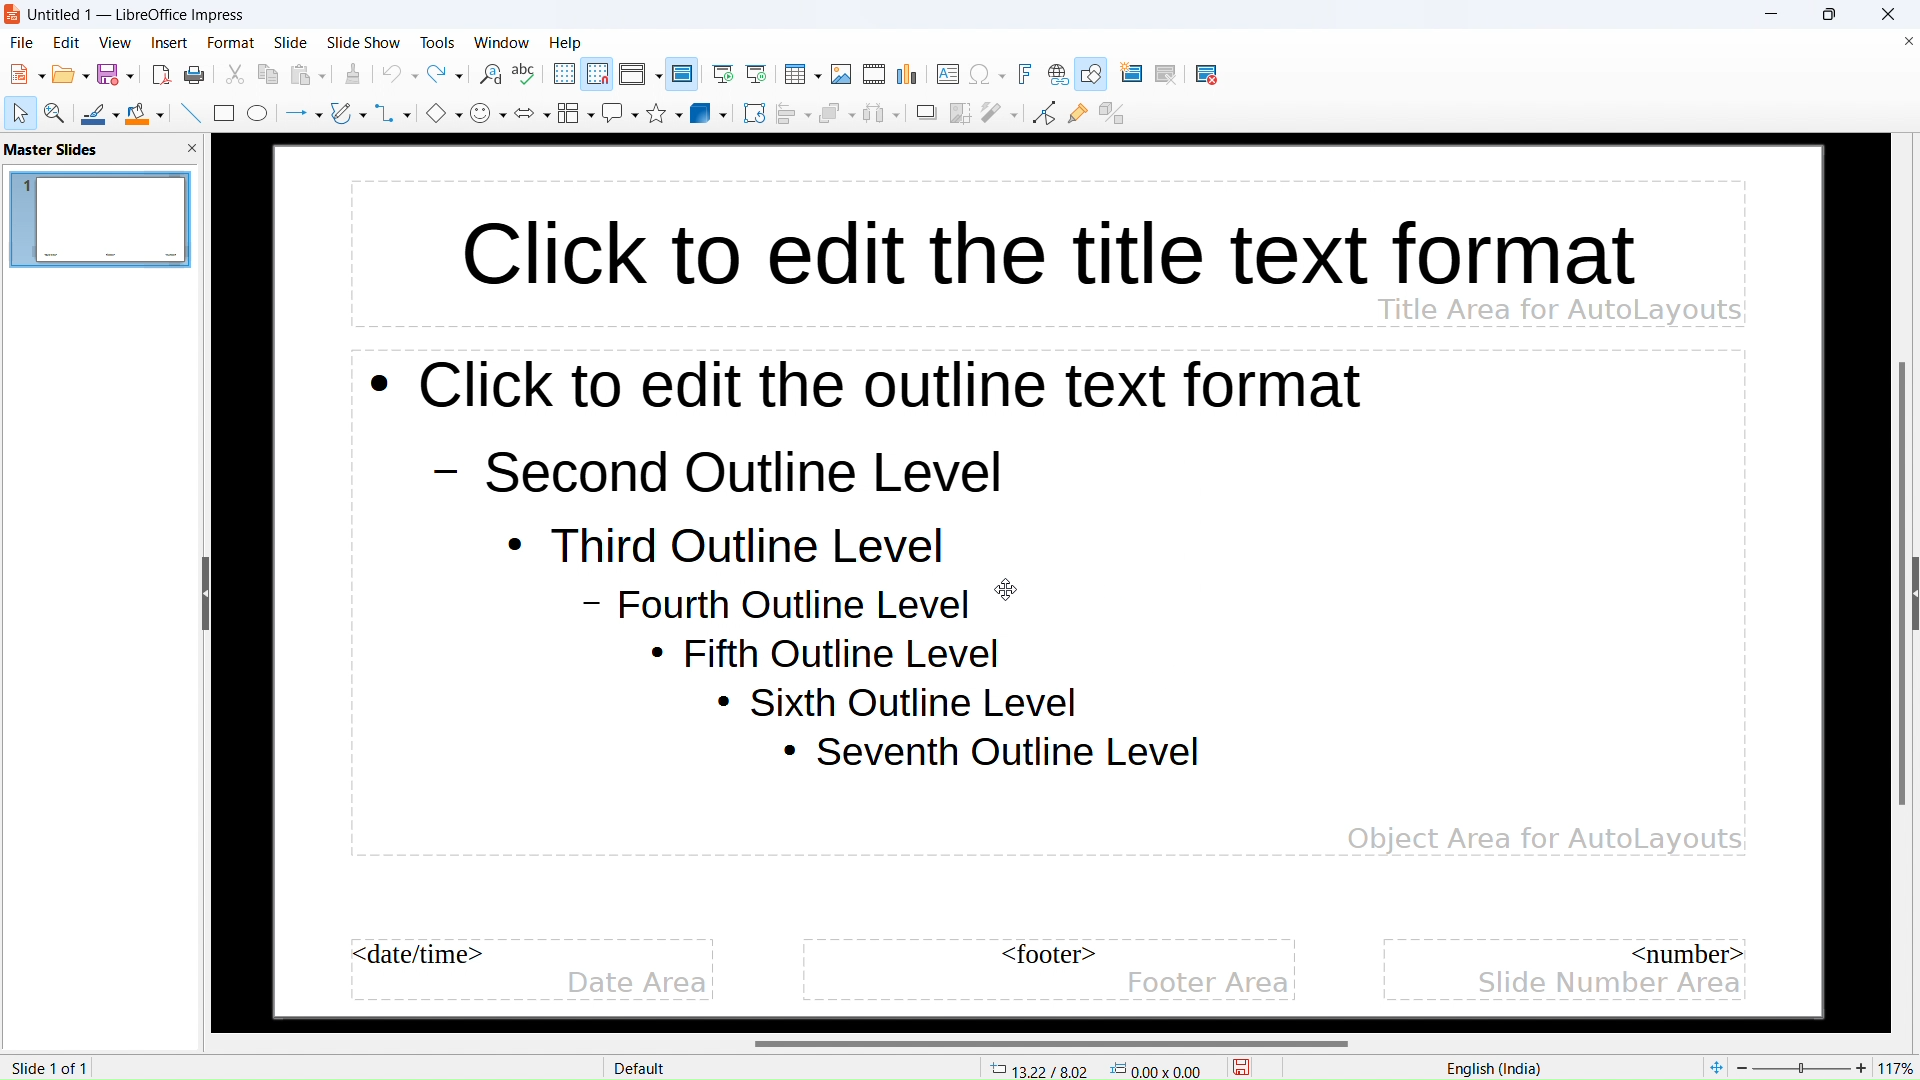  Describe the element at coordinates (137, 15) in the screenshot. I see `Untitled 1 -- LibreOffice Impress` at that location.